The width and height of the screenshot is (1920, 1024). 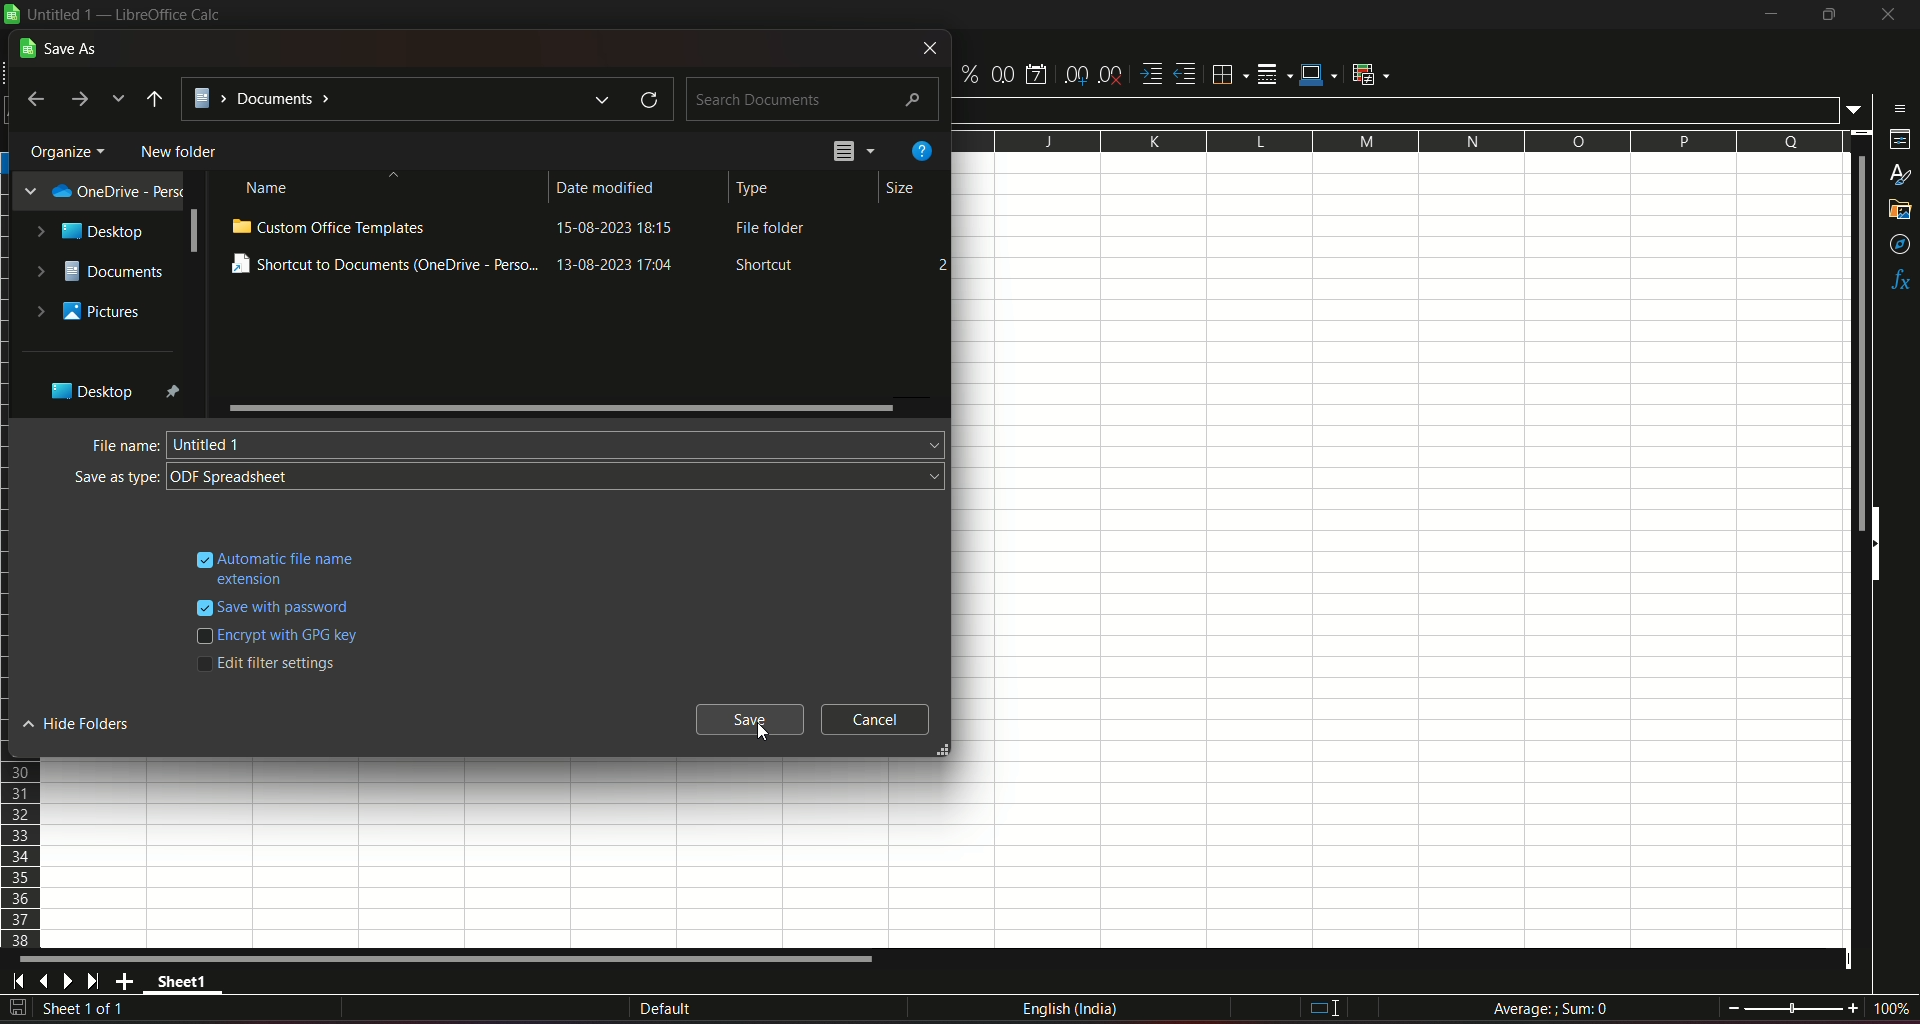 What do you see at coordinates (1897, 142) in the screenshot?
I see `properties` at bounding box center [1897, 142].